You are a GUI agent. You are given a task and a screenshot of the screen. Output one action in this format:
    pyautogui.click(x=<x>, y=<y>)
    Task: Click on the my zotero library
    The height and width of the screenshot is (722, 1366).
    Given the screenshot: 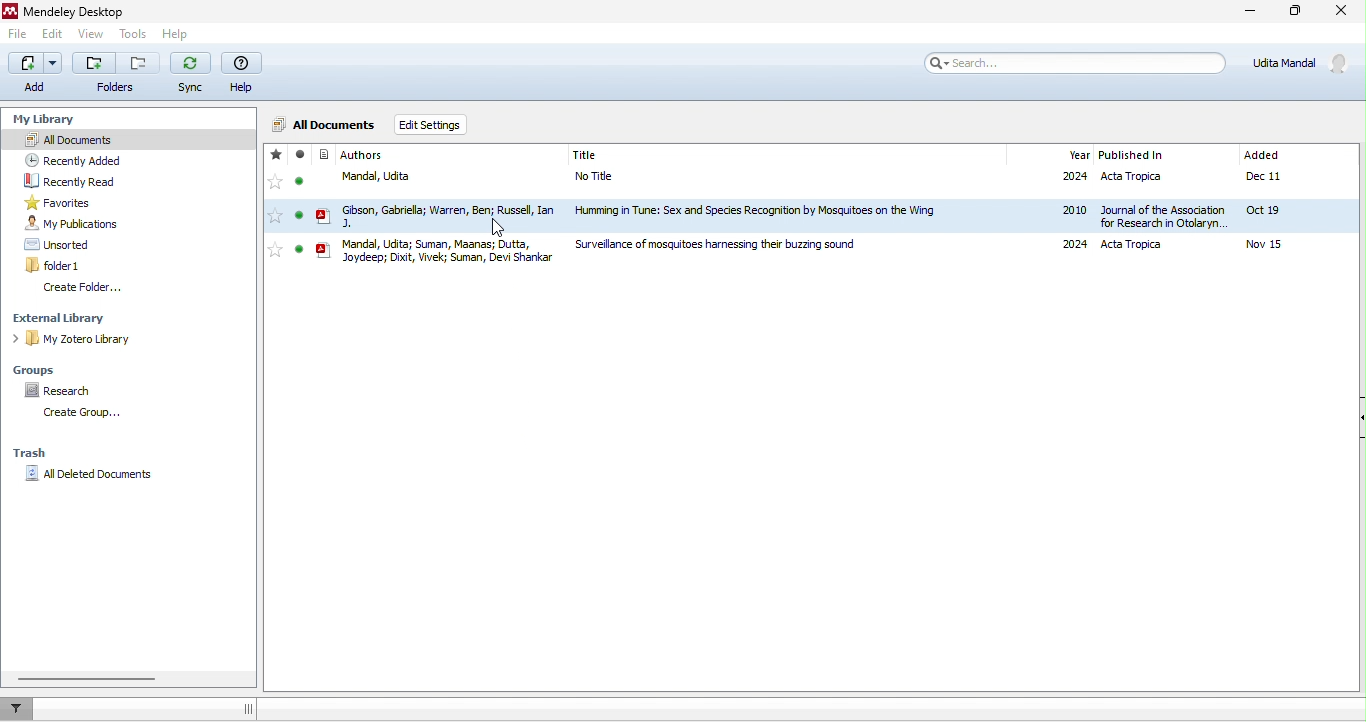 What is the action you would take?
    pyautogui.click(x=73, y=338)
    